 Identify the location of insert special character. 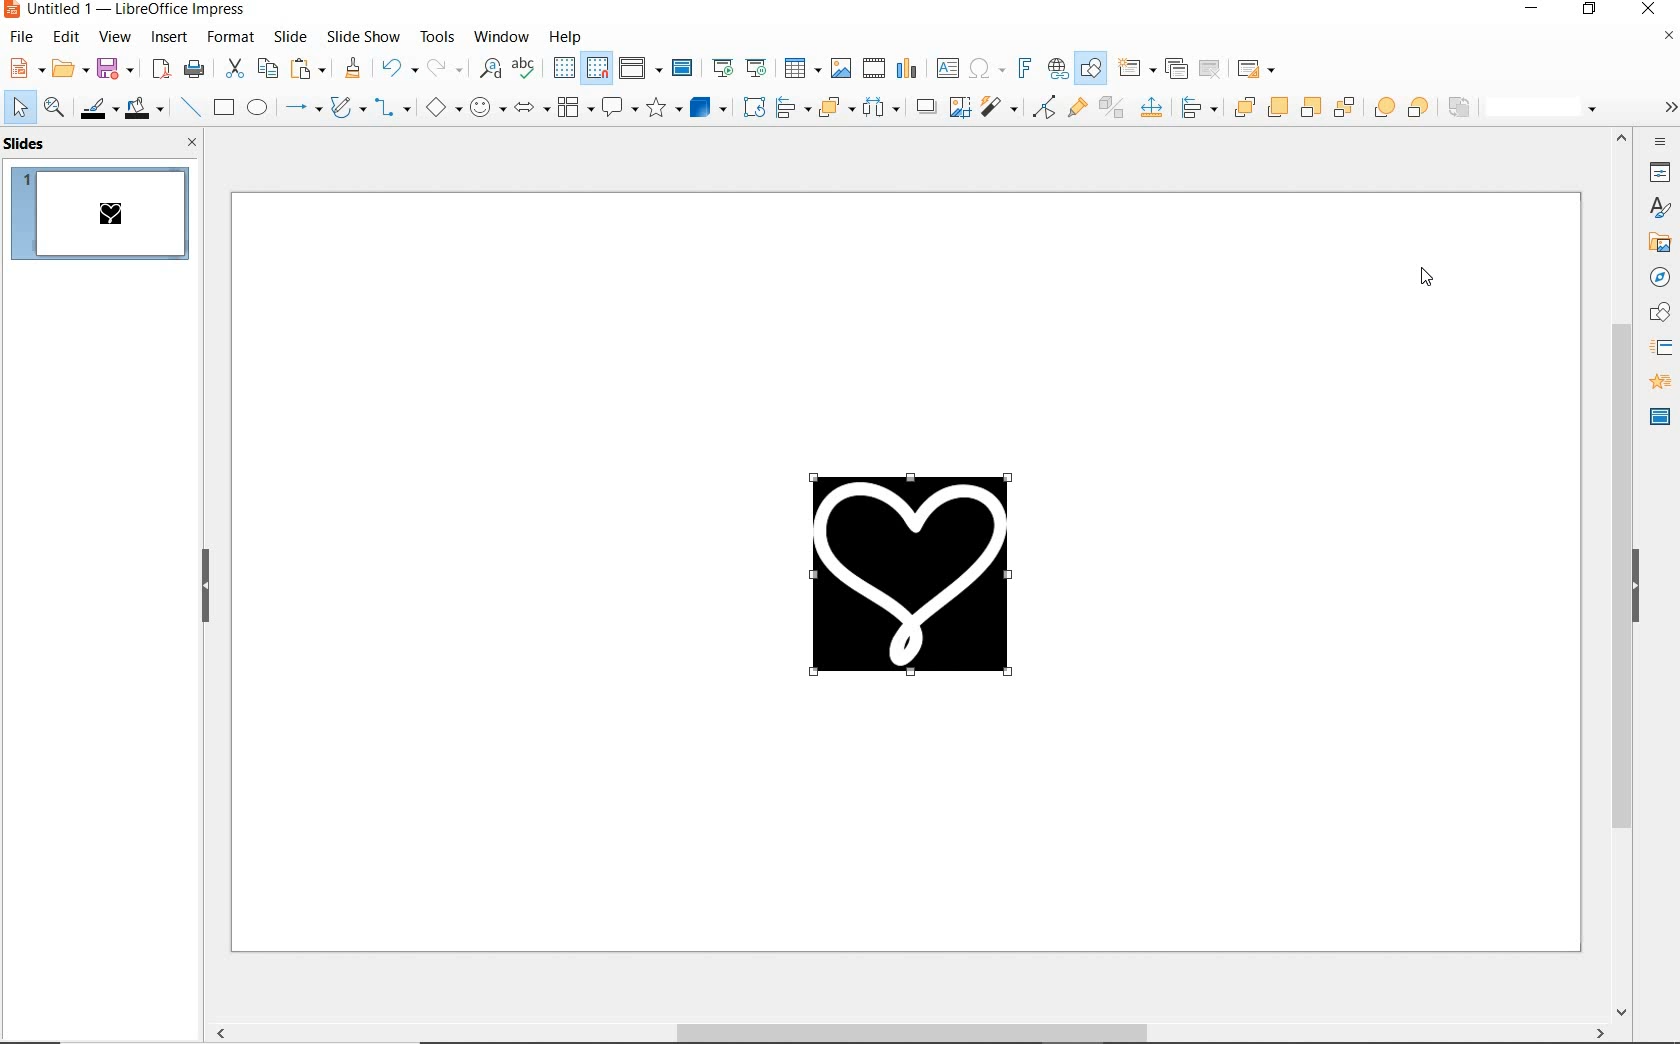
(986, 69).